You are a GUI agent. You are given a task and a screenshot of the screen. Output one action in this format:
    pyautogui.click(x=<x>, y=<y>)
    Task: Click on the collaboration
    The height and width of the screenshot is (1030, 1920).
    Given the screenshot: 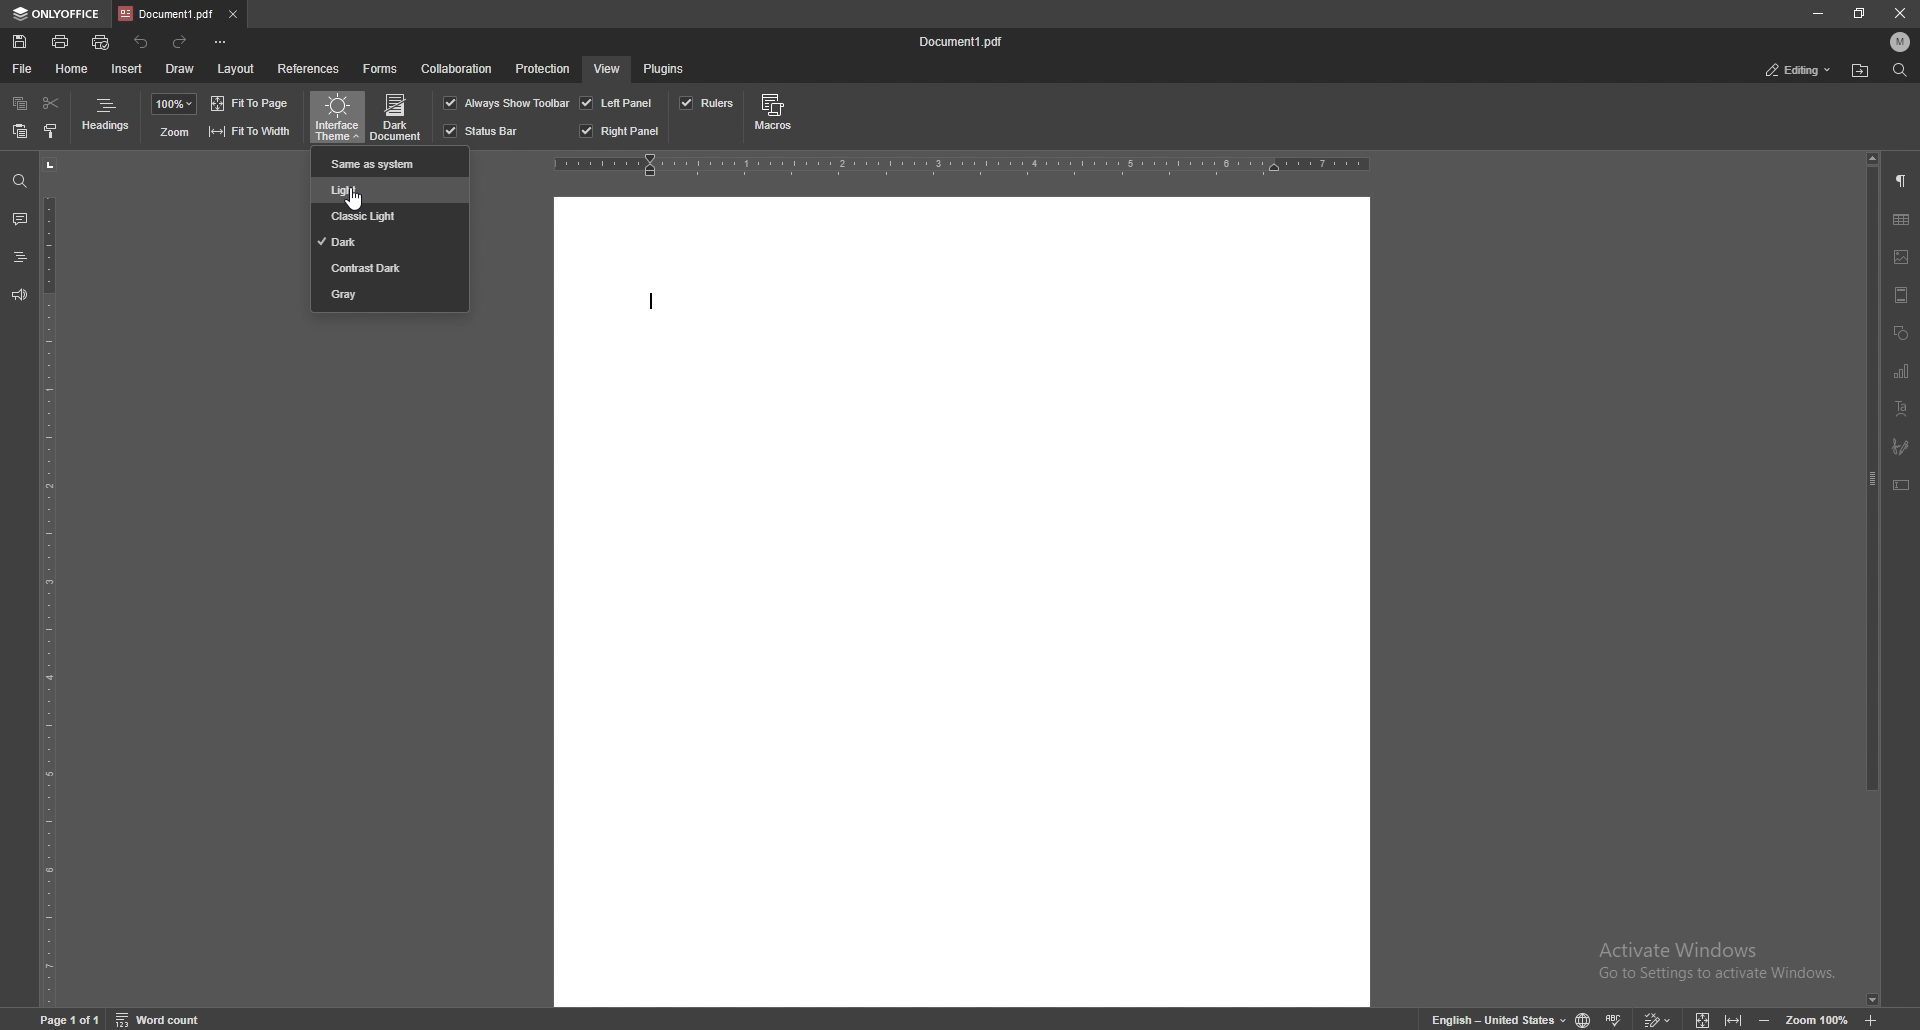 What is the action you would take?
    pyautogui.click(x=457, y=69)
    